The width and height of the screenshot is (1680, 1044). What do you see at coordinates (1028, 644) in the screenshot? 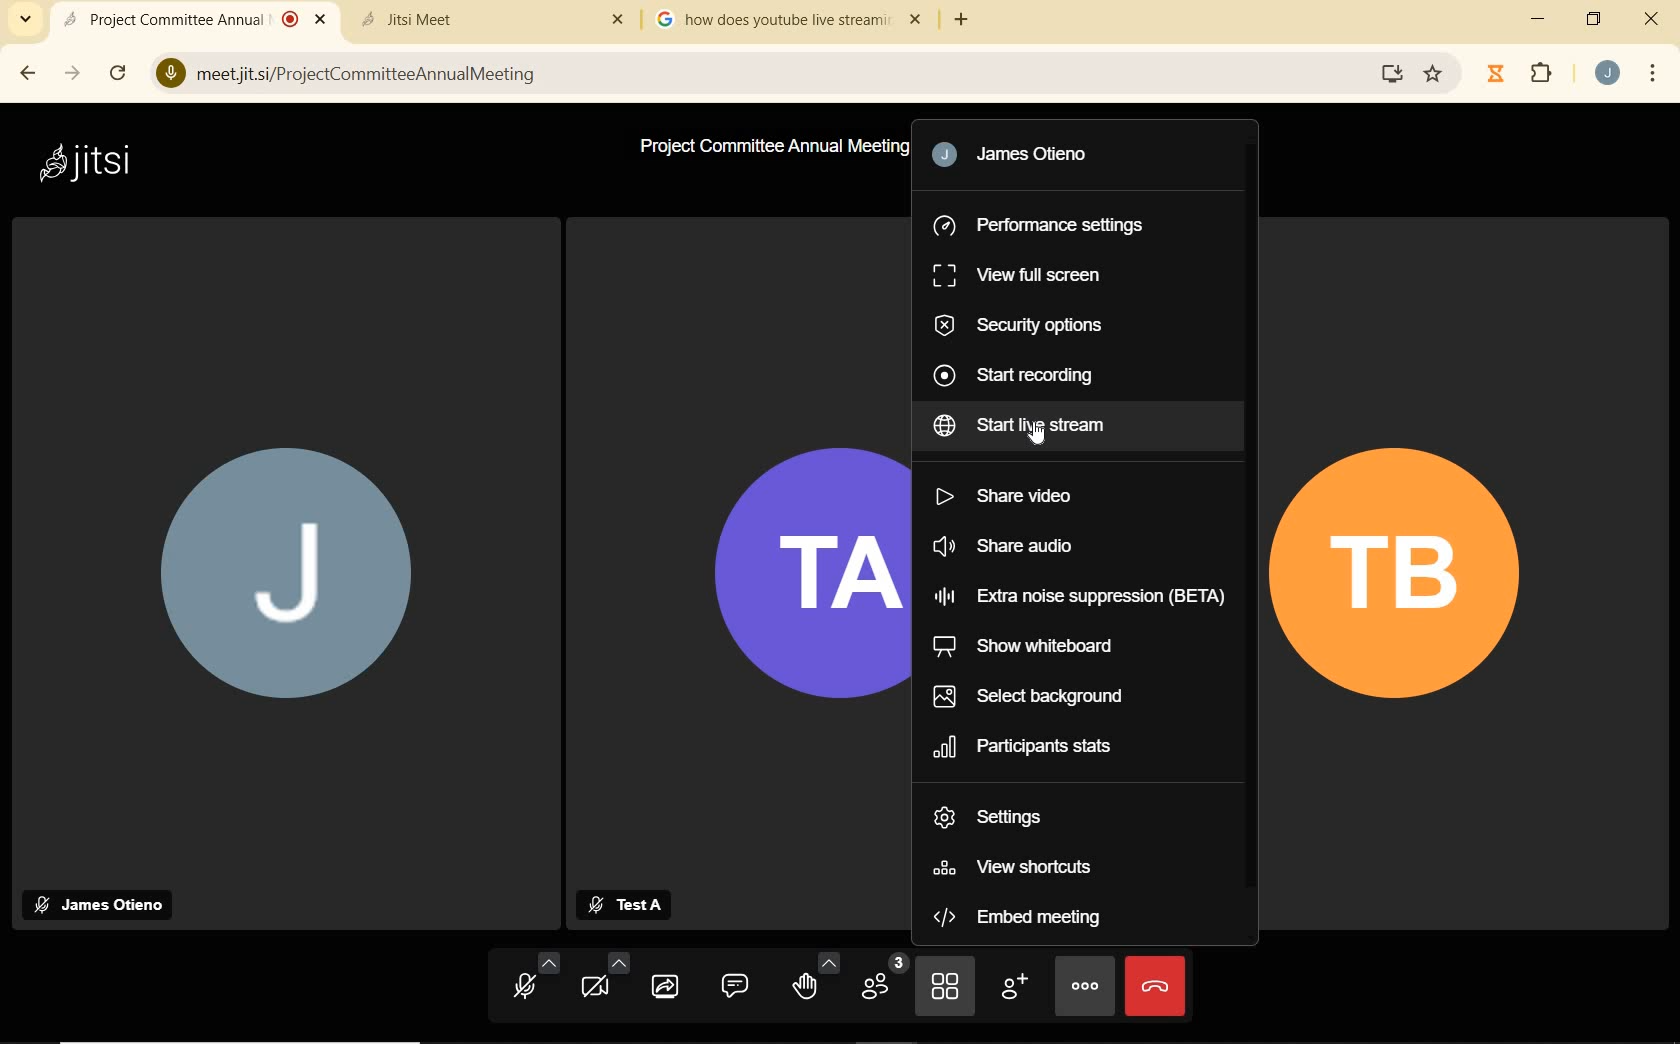
I see `SHOW WHITEBOARD` at bounding box center [1028, 644].